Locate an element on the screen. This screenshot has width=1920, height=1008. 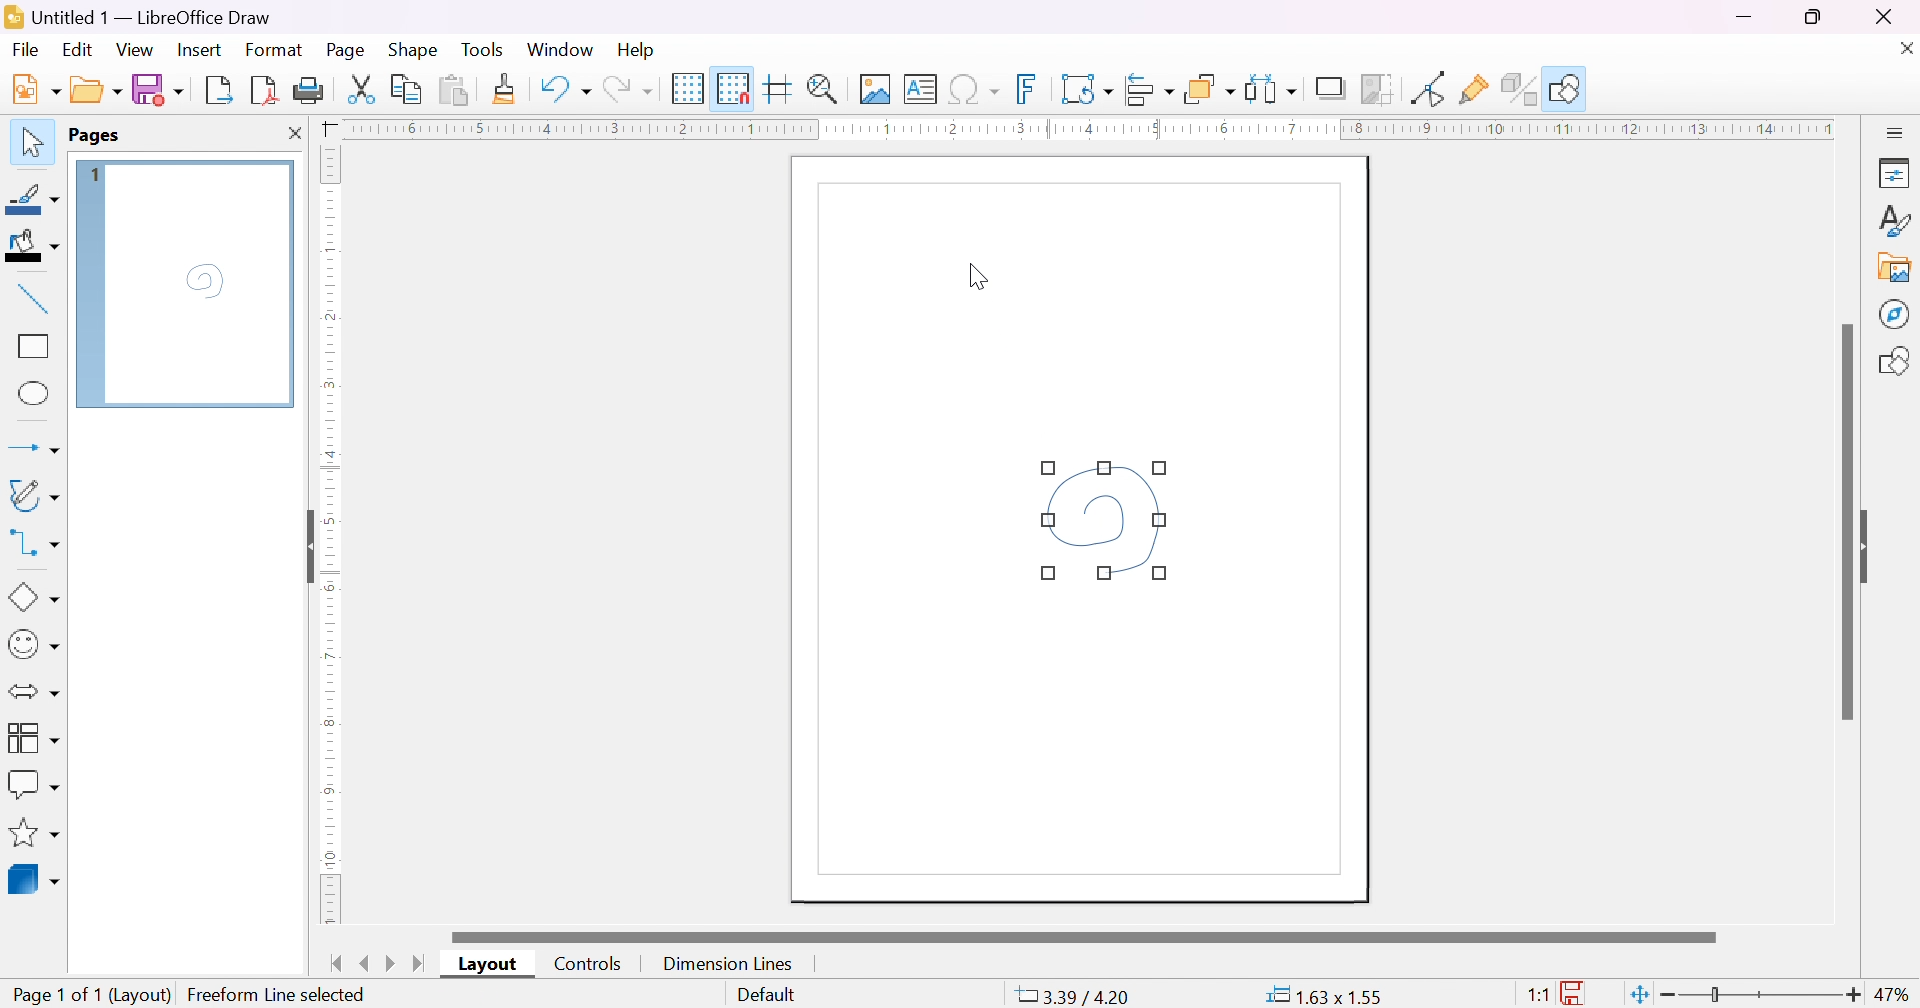
next/previous is located at coordinates (378, 964).